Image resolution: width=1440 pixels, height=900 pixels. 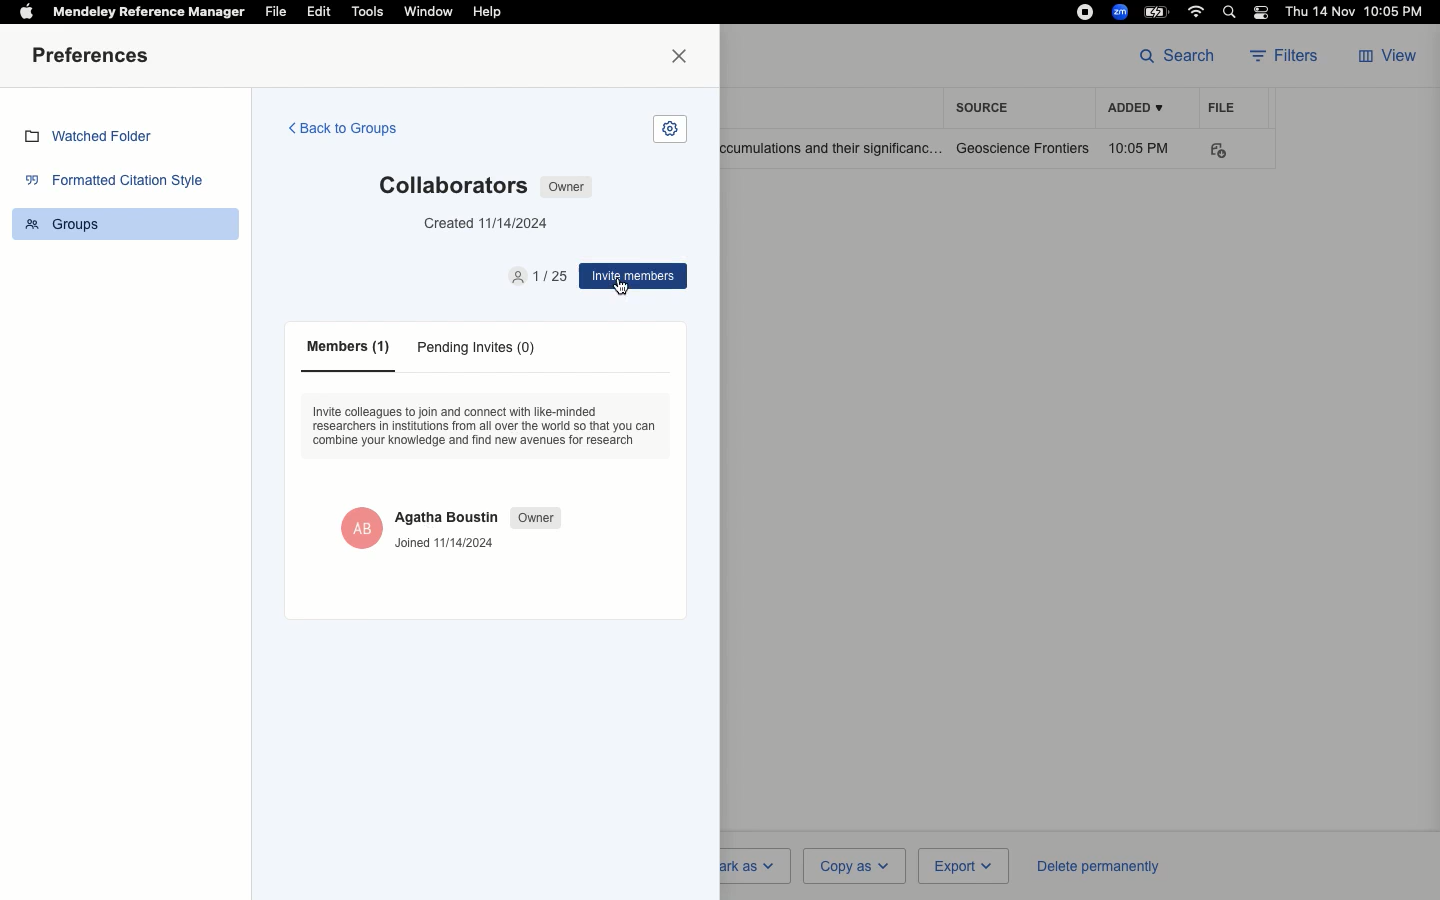 What do you see at coordinates (476, 350) in the screenshot?
I see `Pending invites` at bounding box center [476, 350].